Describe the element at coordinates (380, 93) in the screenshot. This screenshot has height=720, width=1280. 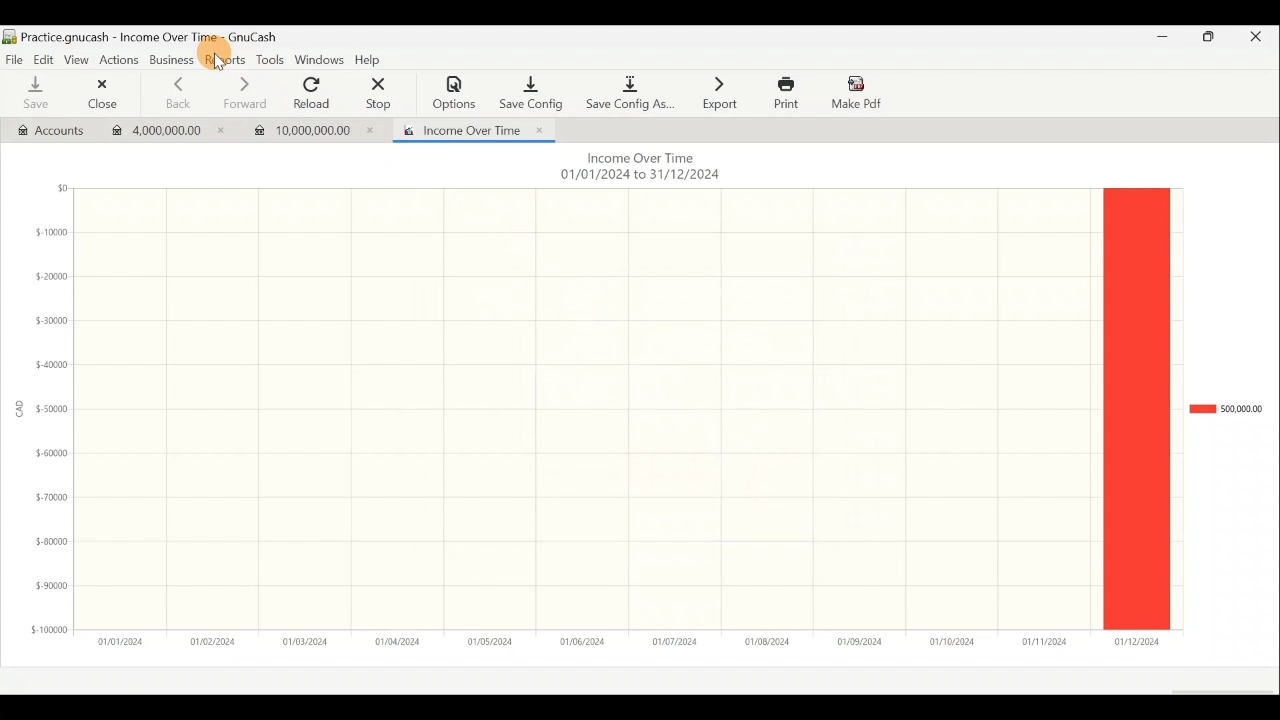
I see `Stop` at that location.